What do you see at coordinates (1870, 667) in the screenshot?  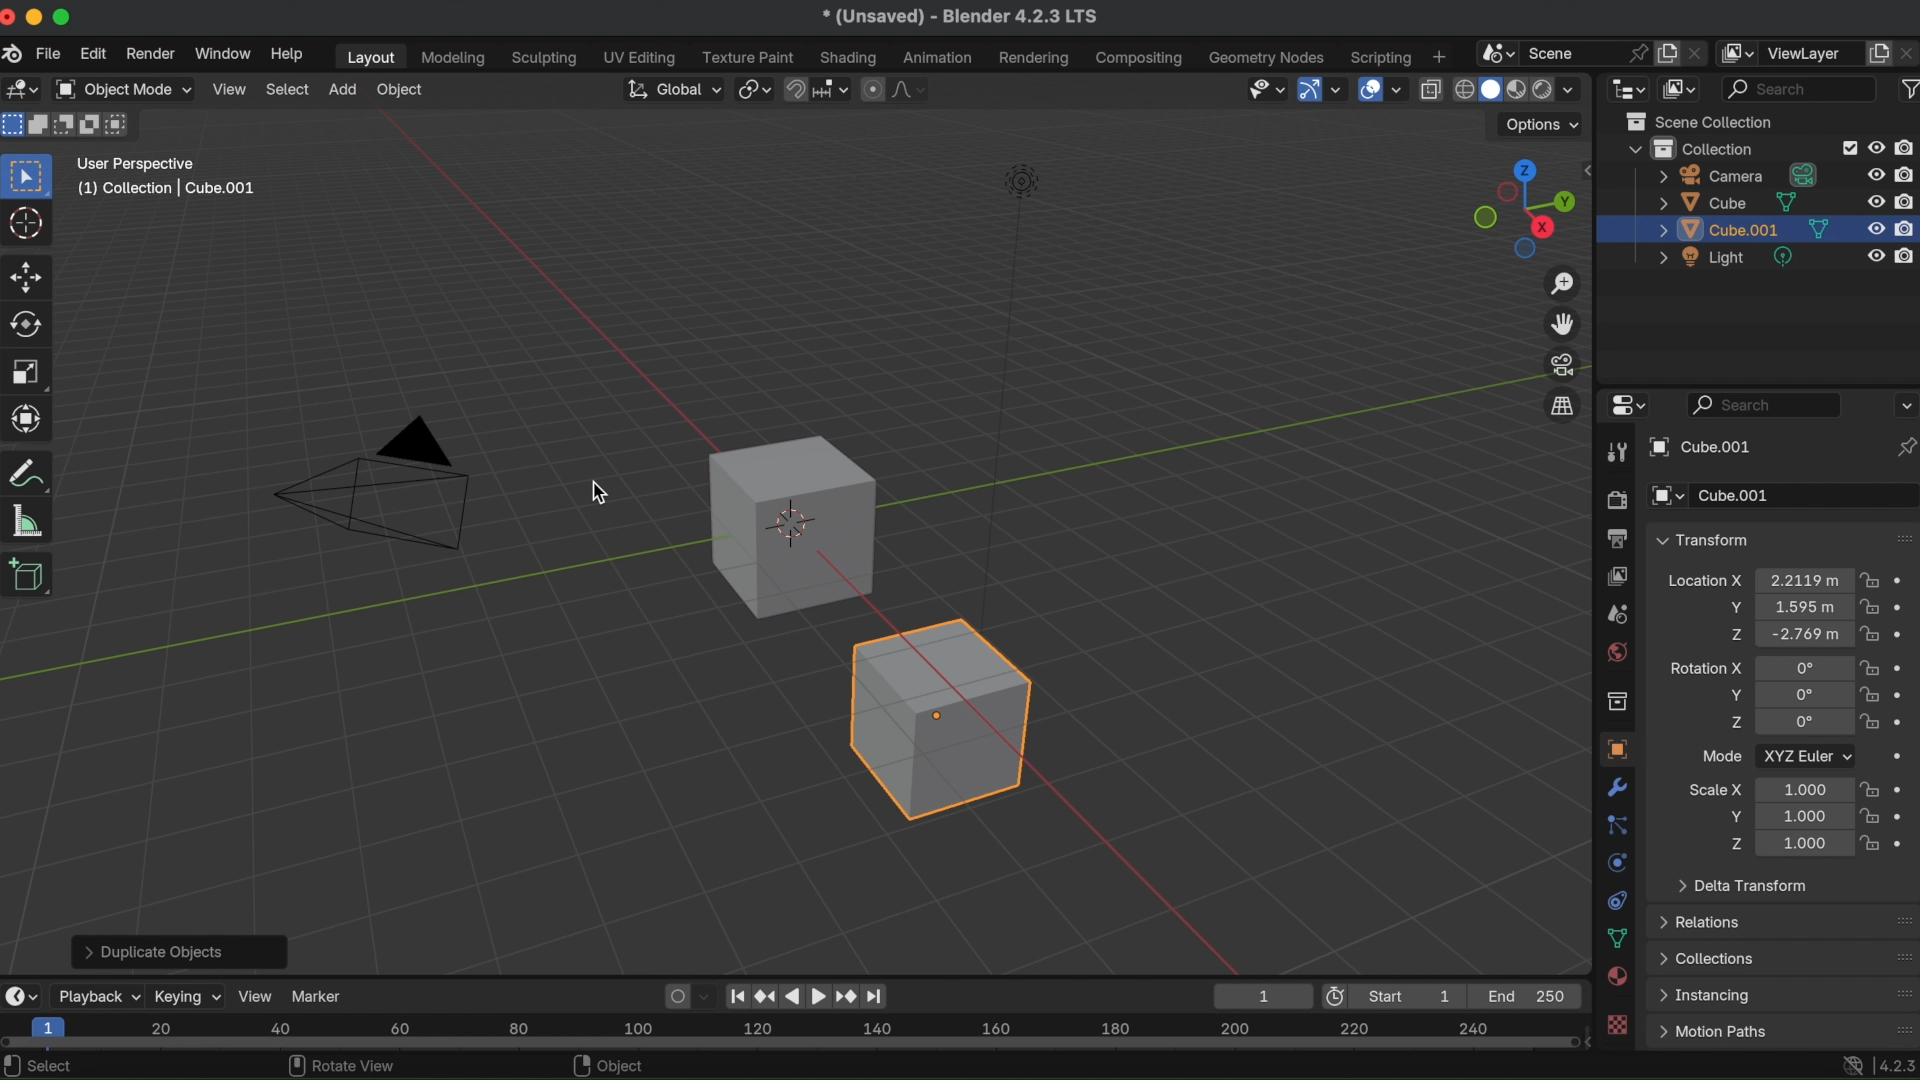 I see `lock rotation` at bounding box center [1870, 667].